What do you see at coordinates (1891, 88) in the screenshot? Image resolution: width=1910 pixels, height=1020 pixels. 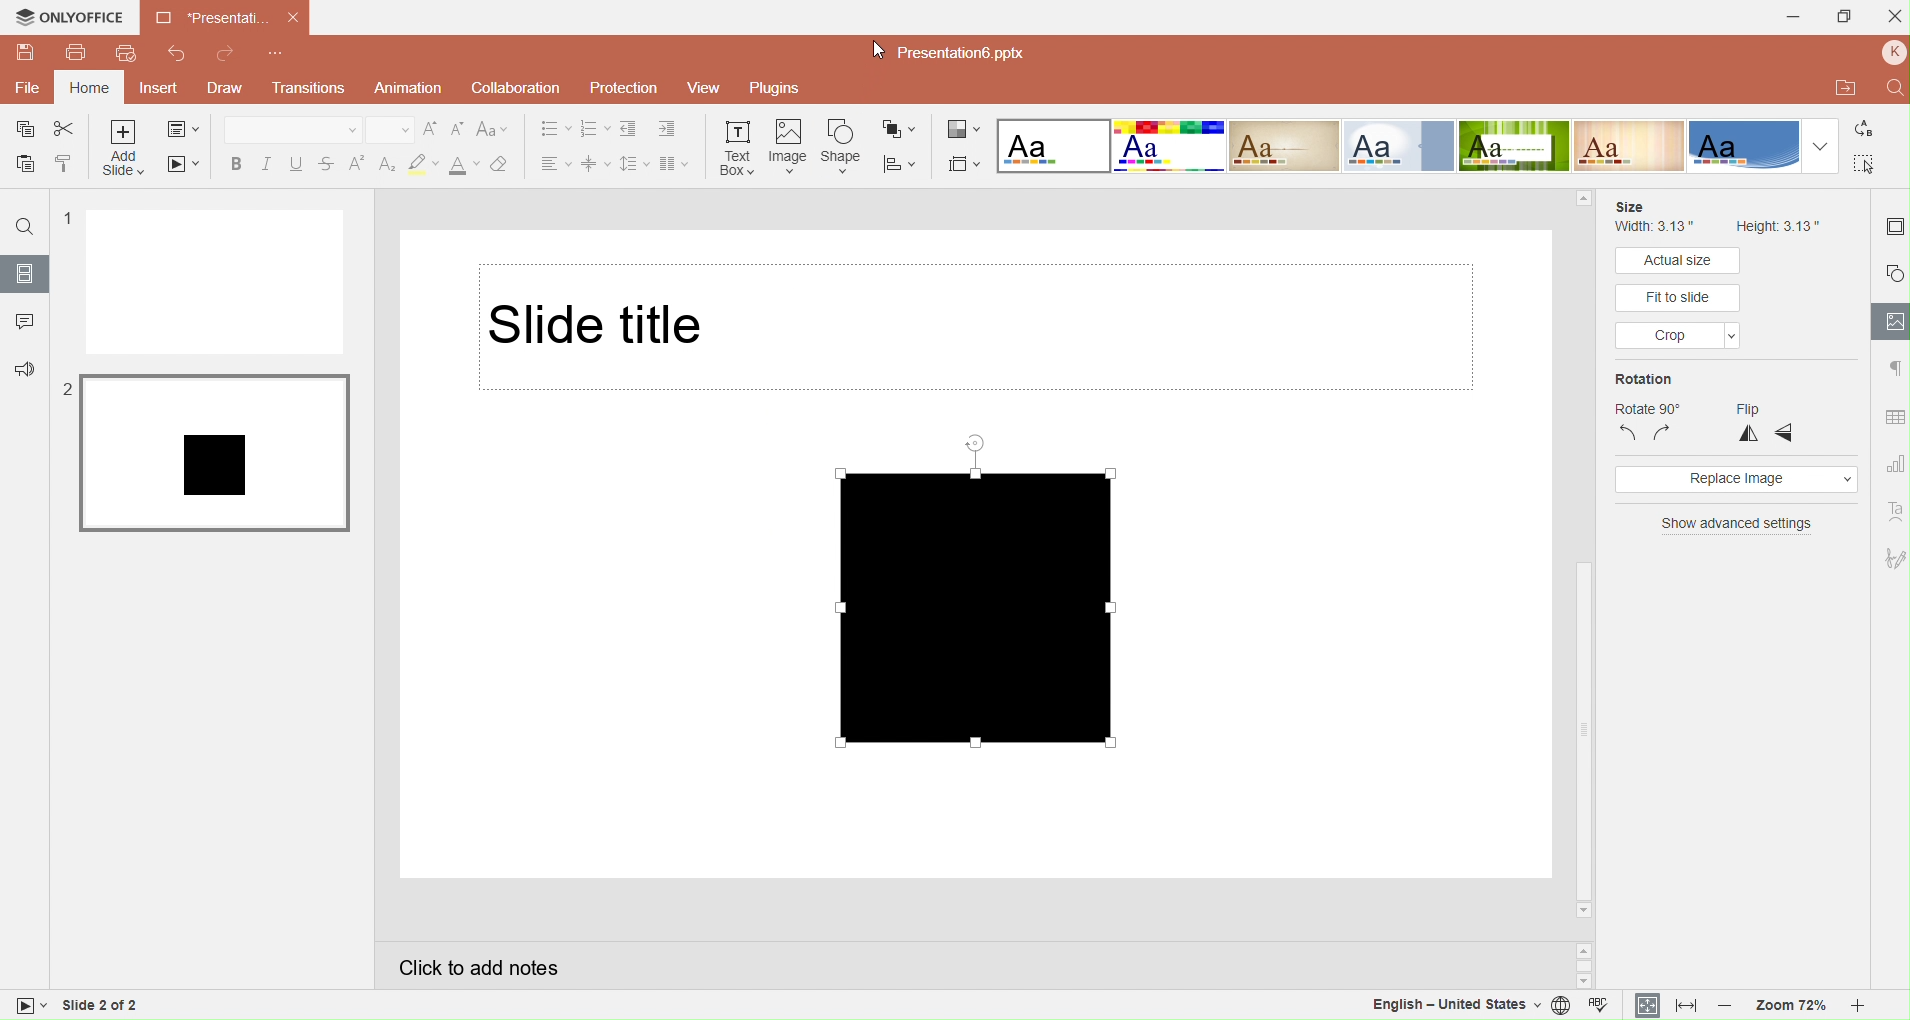 I see `Find` at bounding box center [1891, 88].